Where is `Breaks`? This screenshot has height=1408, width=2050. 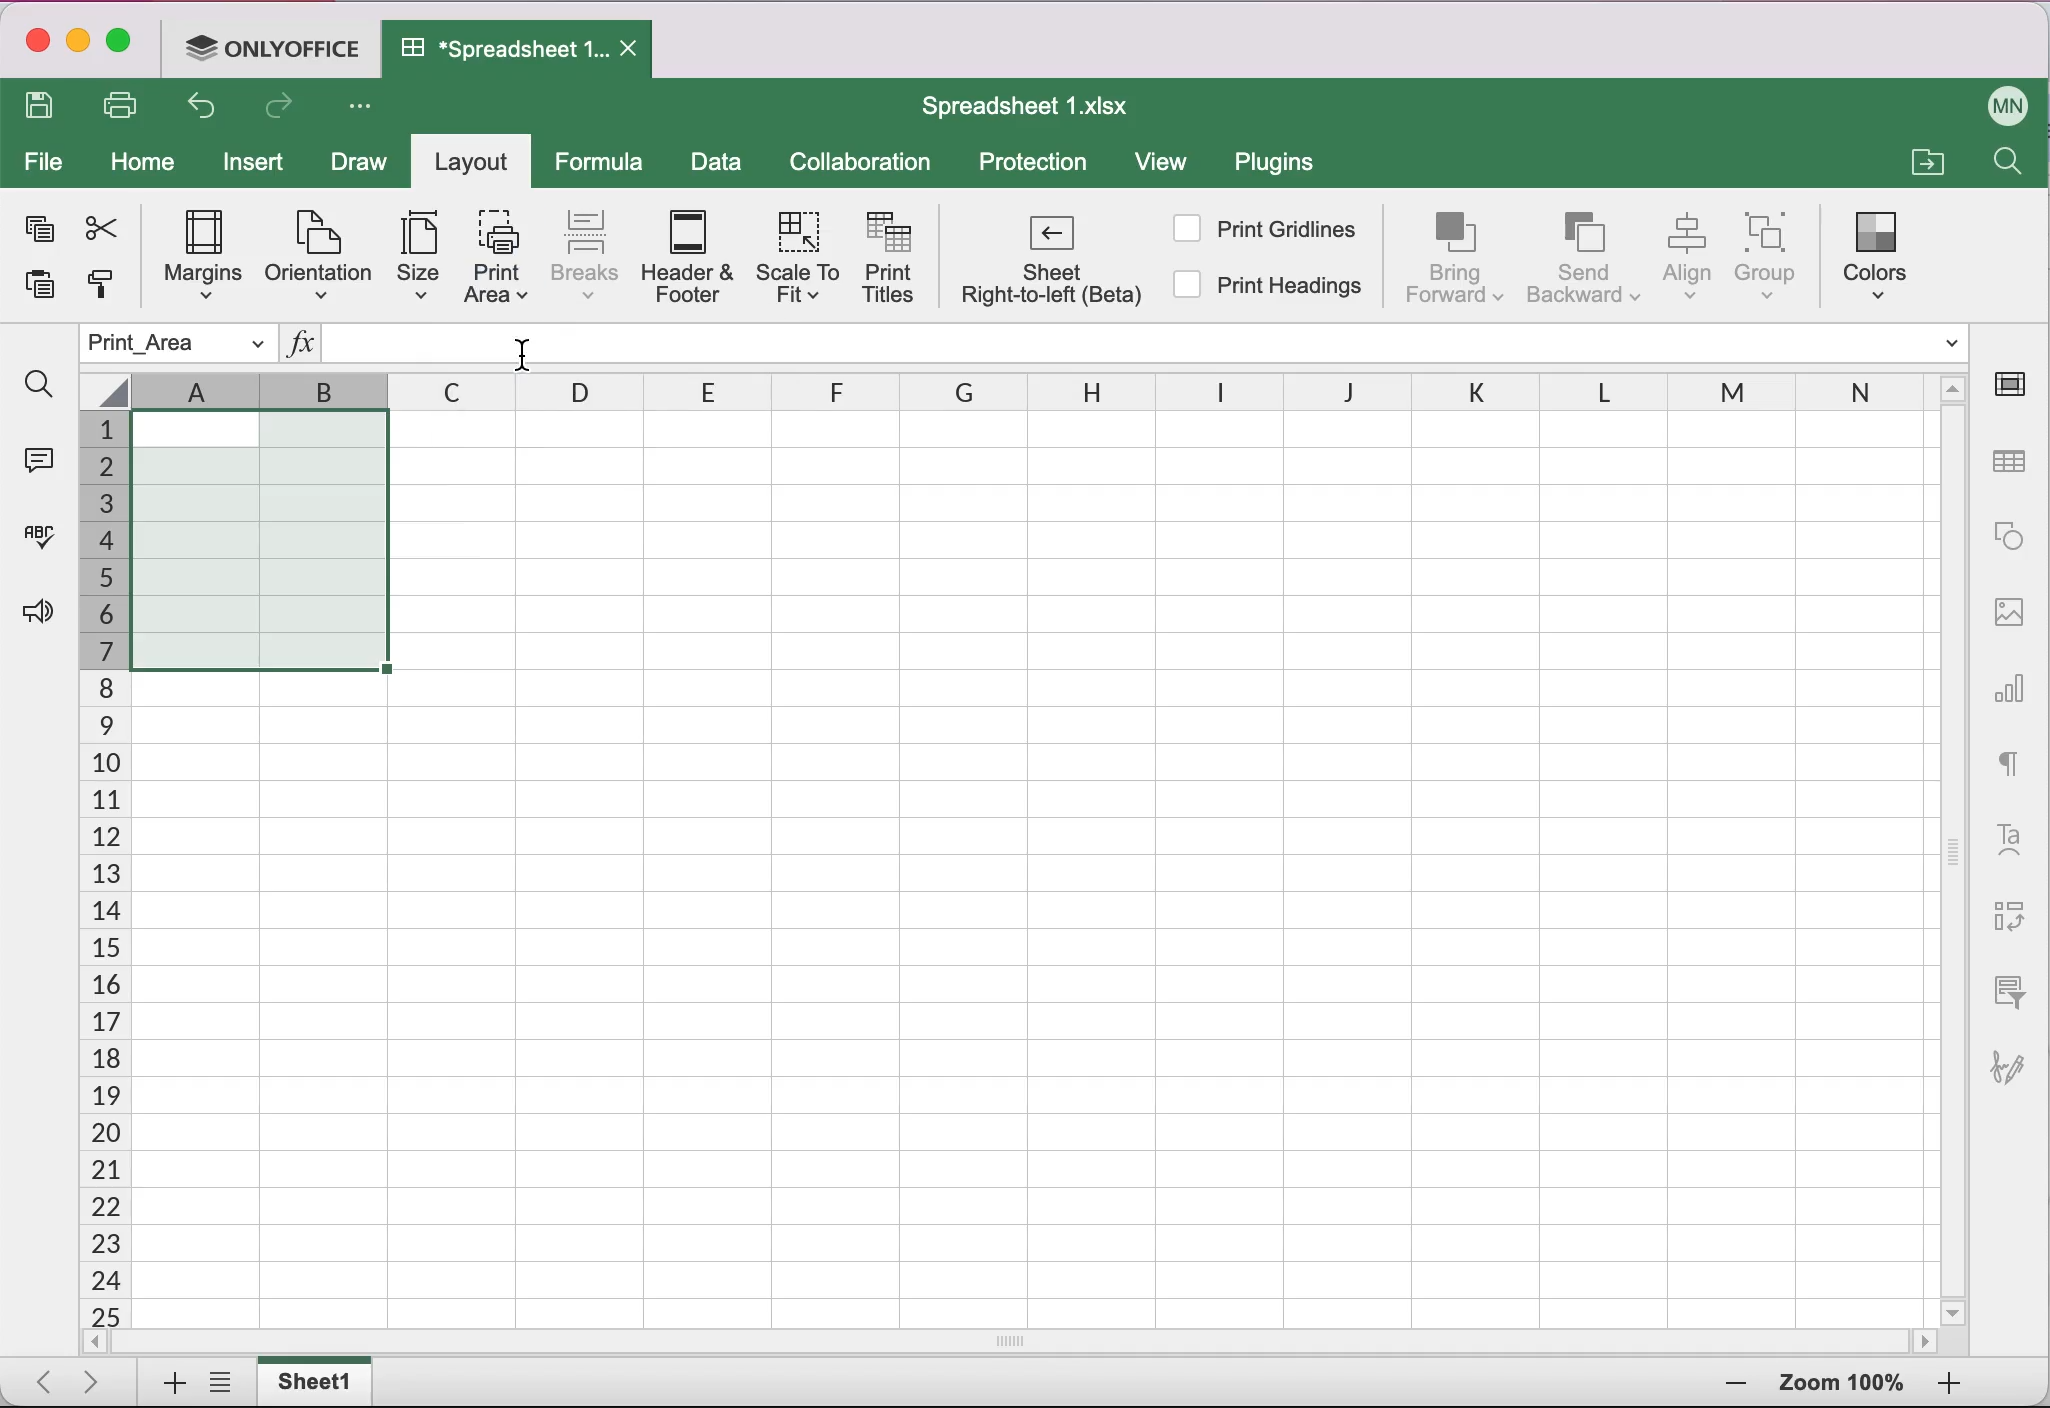
Breaks is located at coordinates (584, 254).